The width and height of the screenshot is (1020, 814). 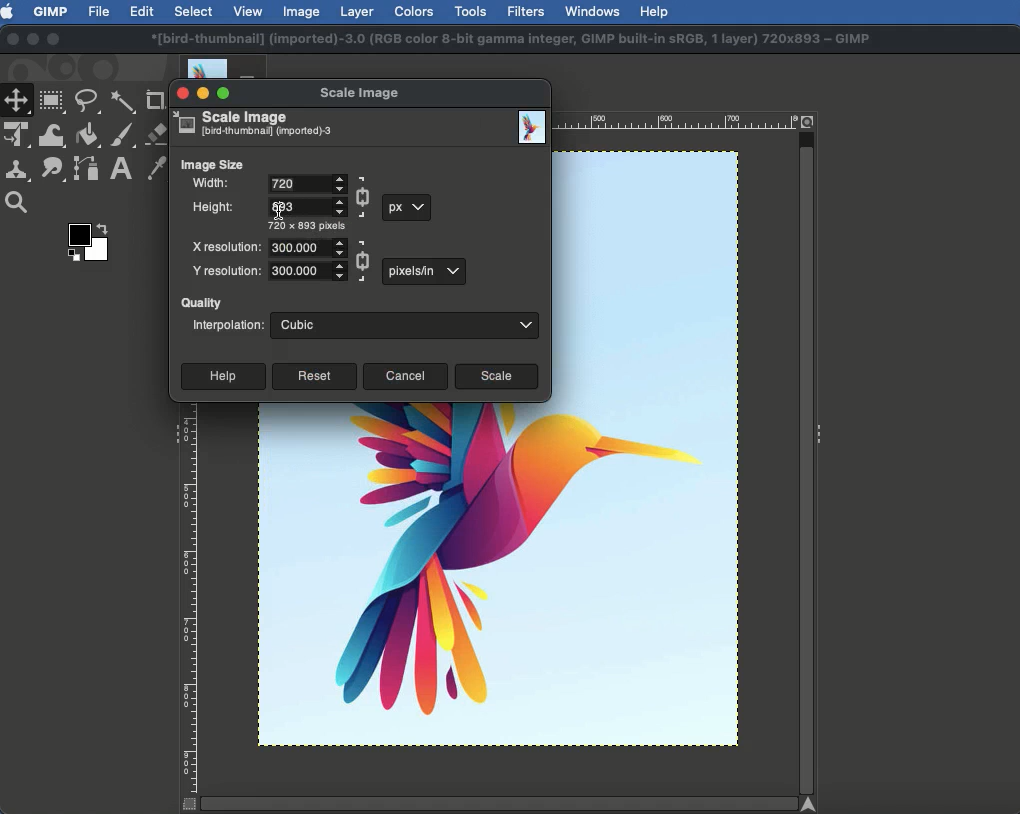 I want to click on GIMP, so click(x=50, y=12).